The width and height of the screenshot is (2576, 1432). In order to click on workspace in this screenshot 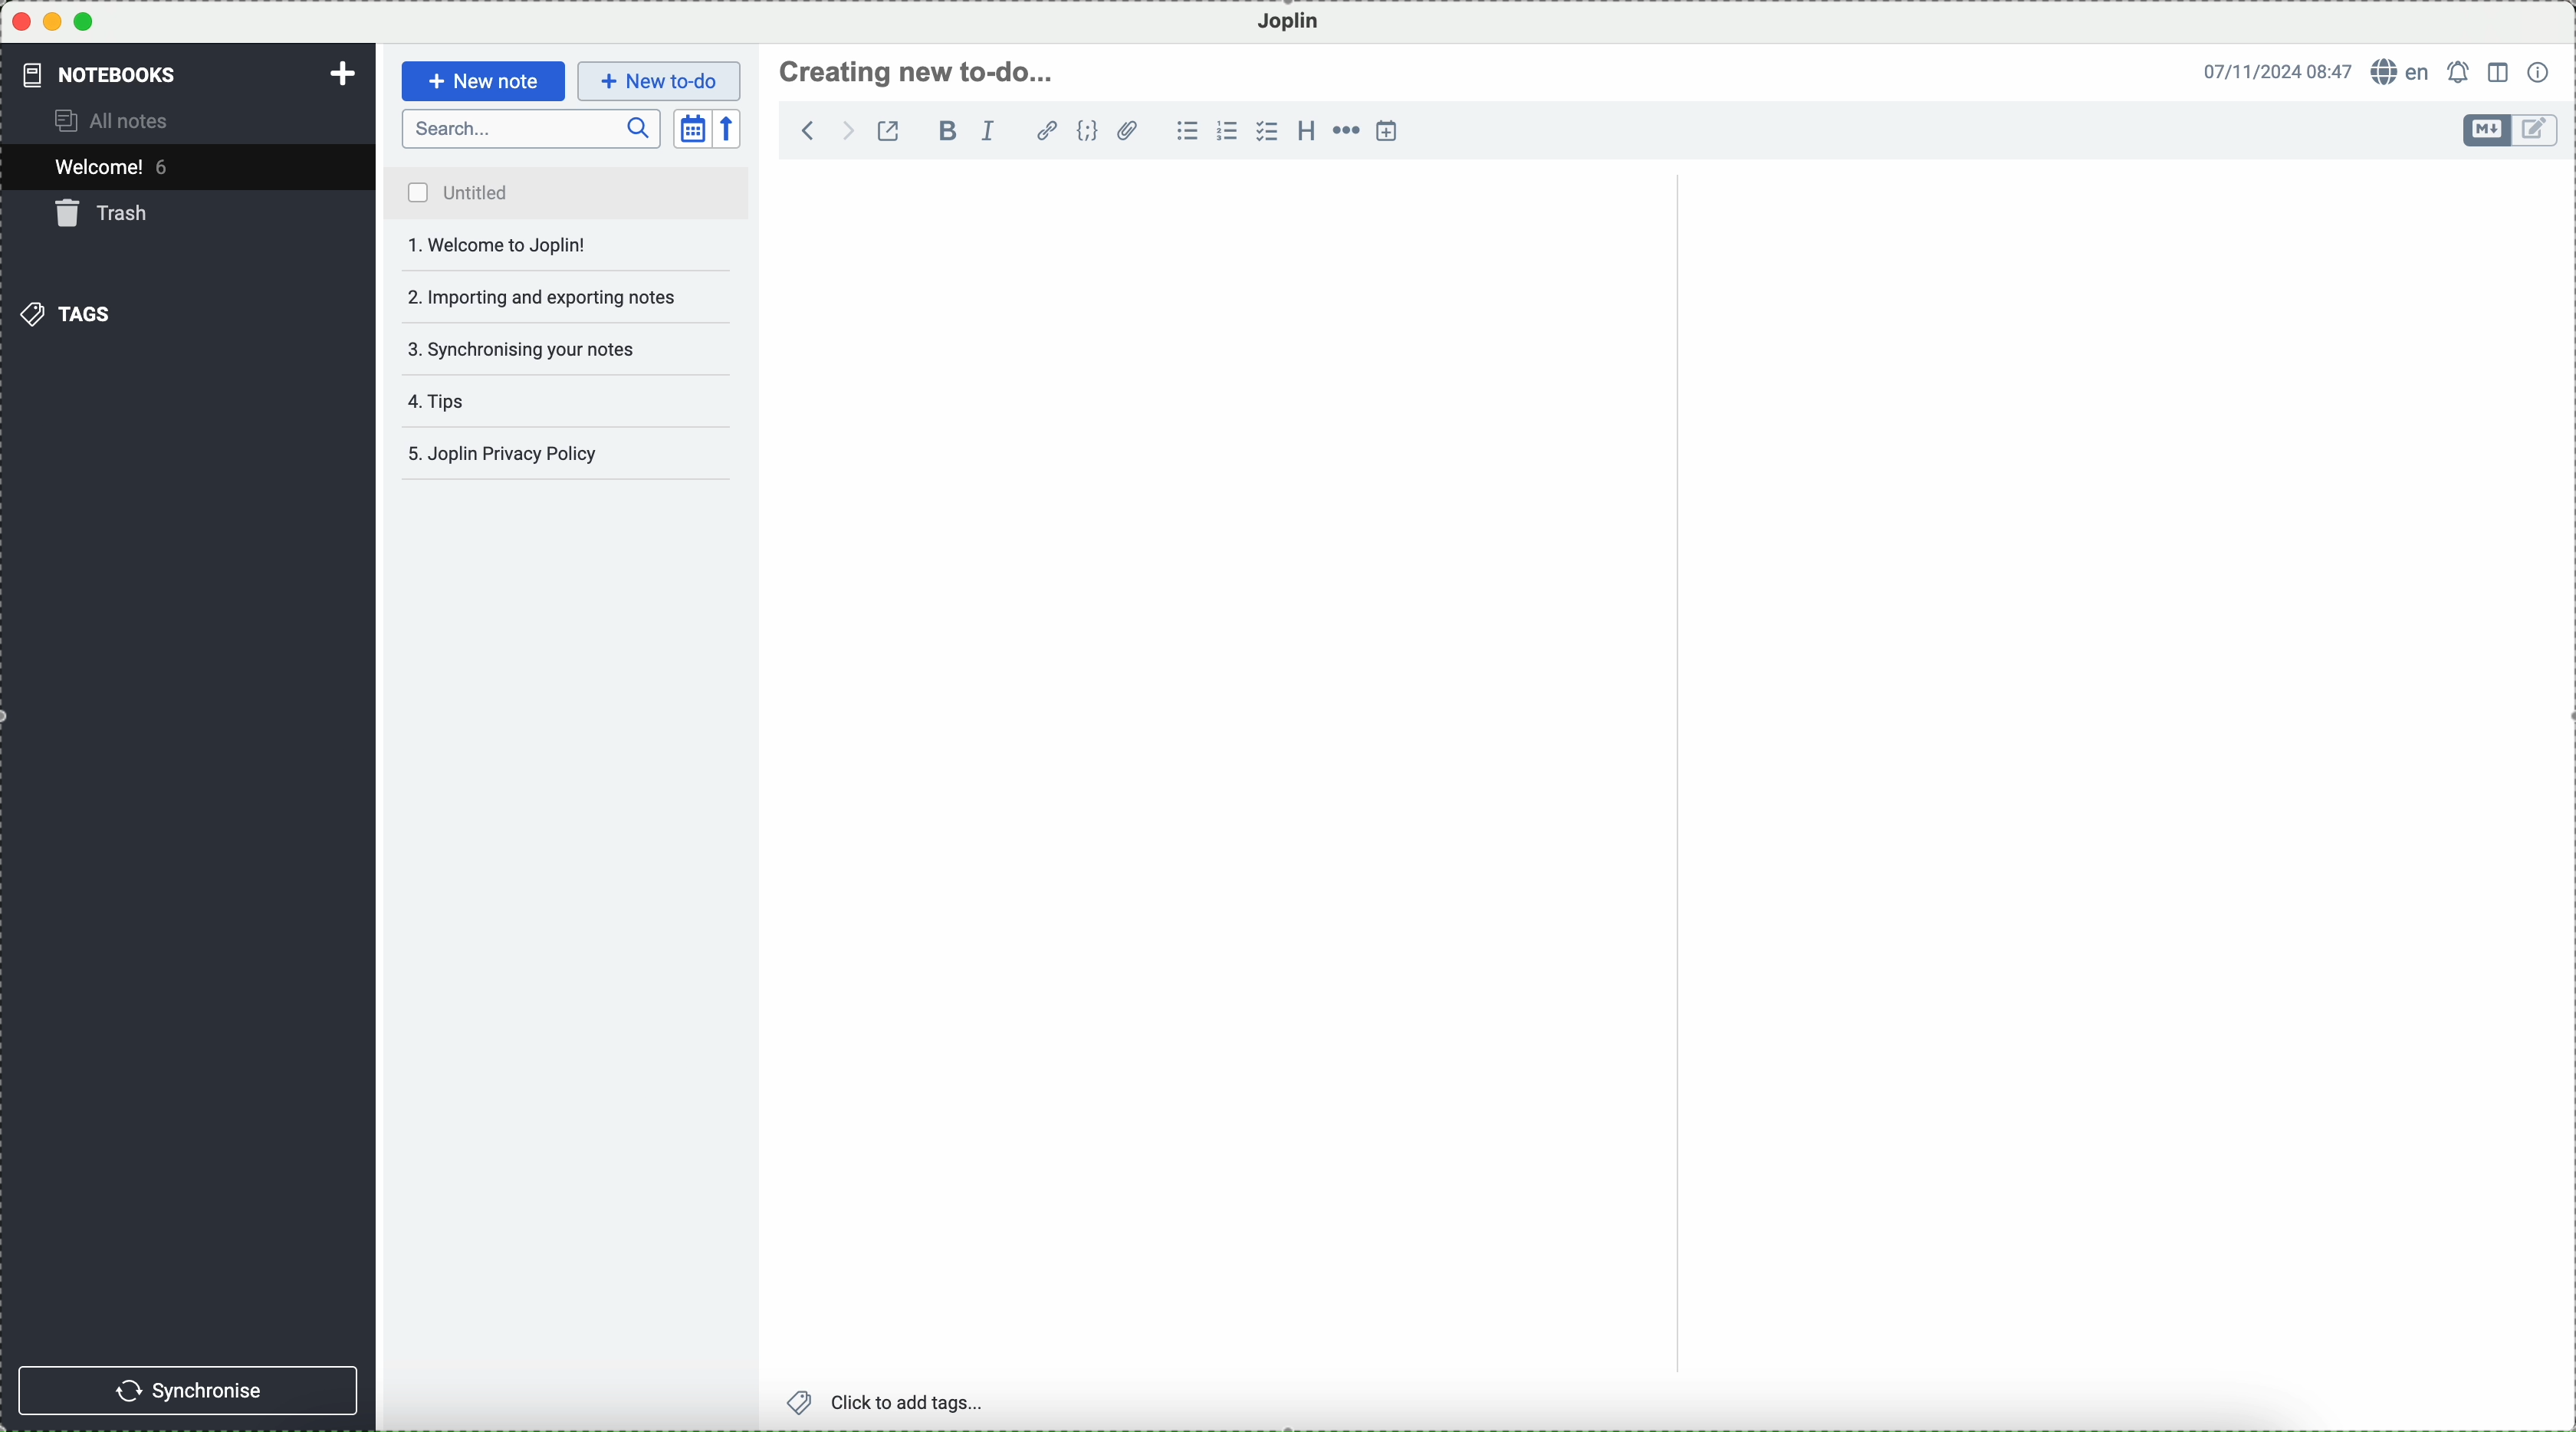, I will do `click(1663, 769)`.